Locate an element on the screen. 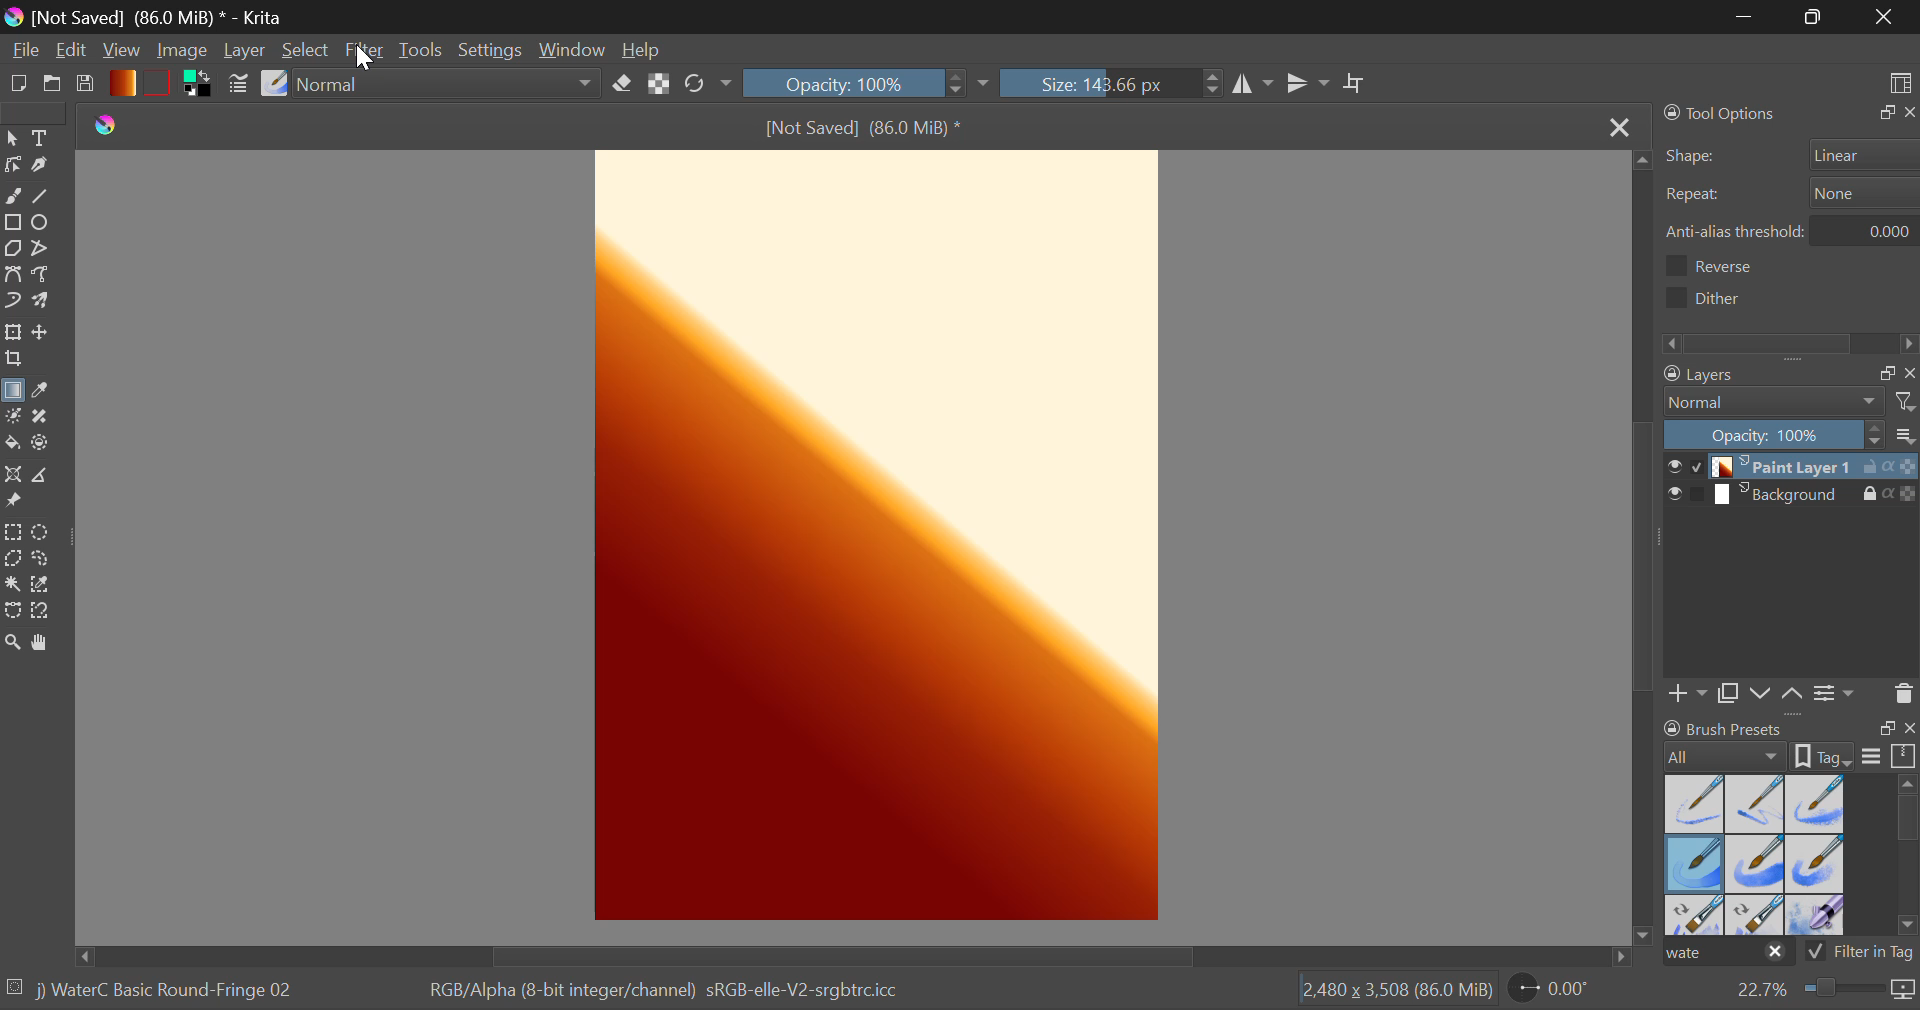 The height and width of the screenshot is (1010, 1920). Transform Layers is located at coordinates (12, 332).